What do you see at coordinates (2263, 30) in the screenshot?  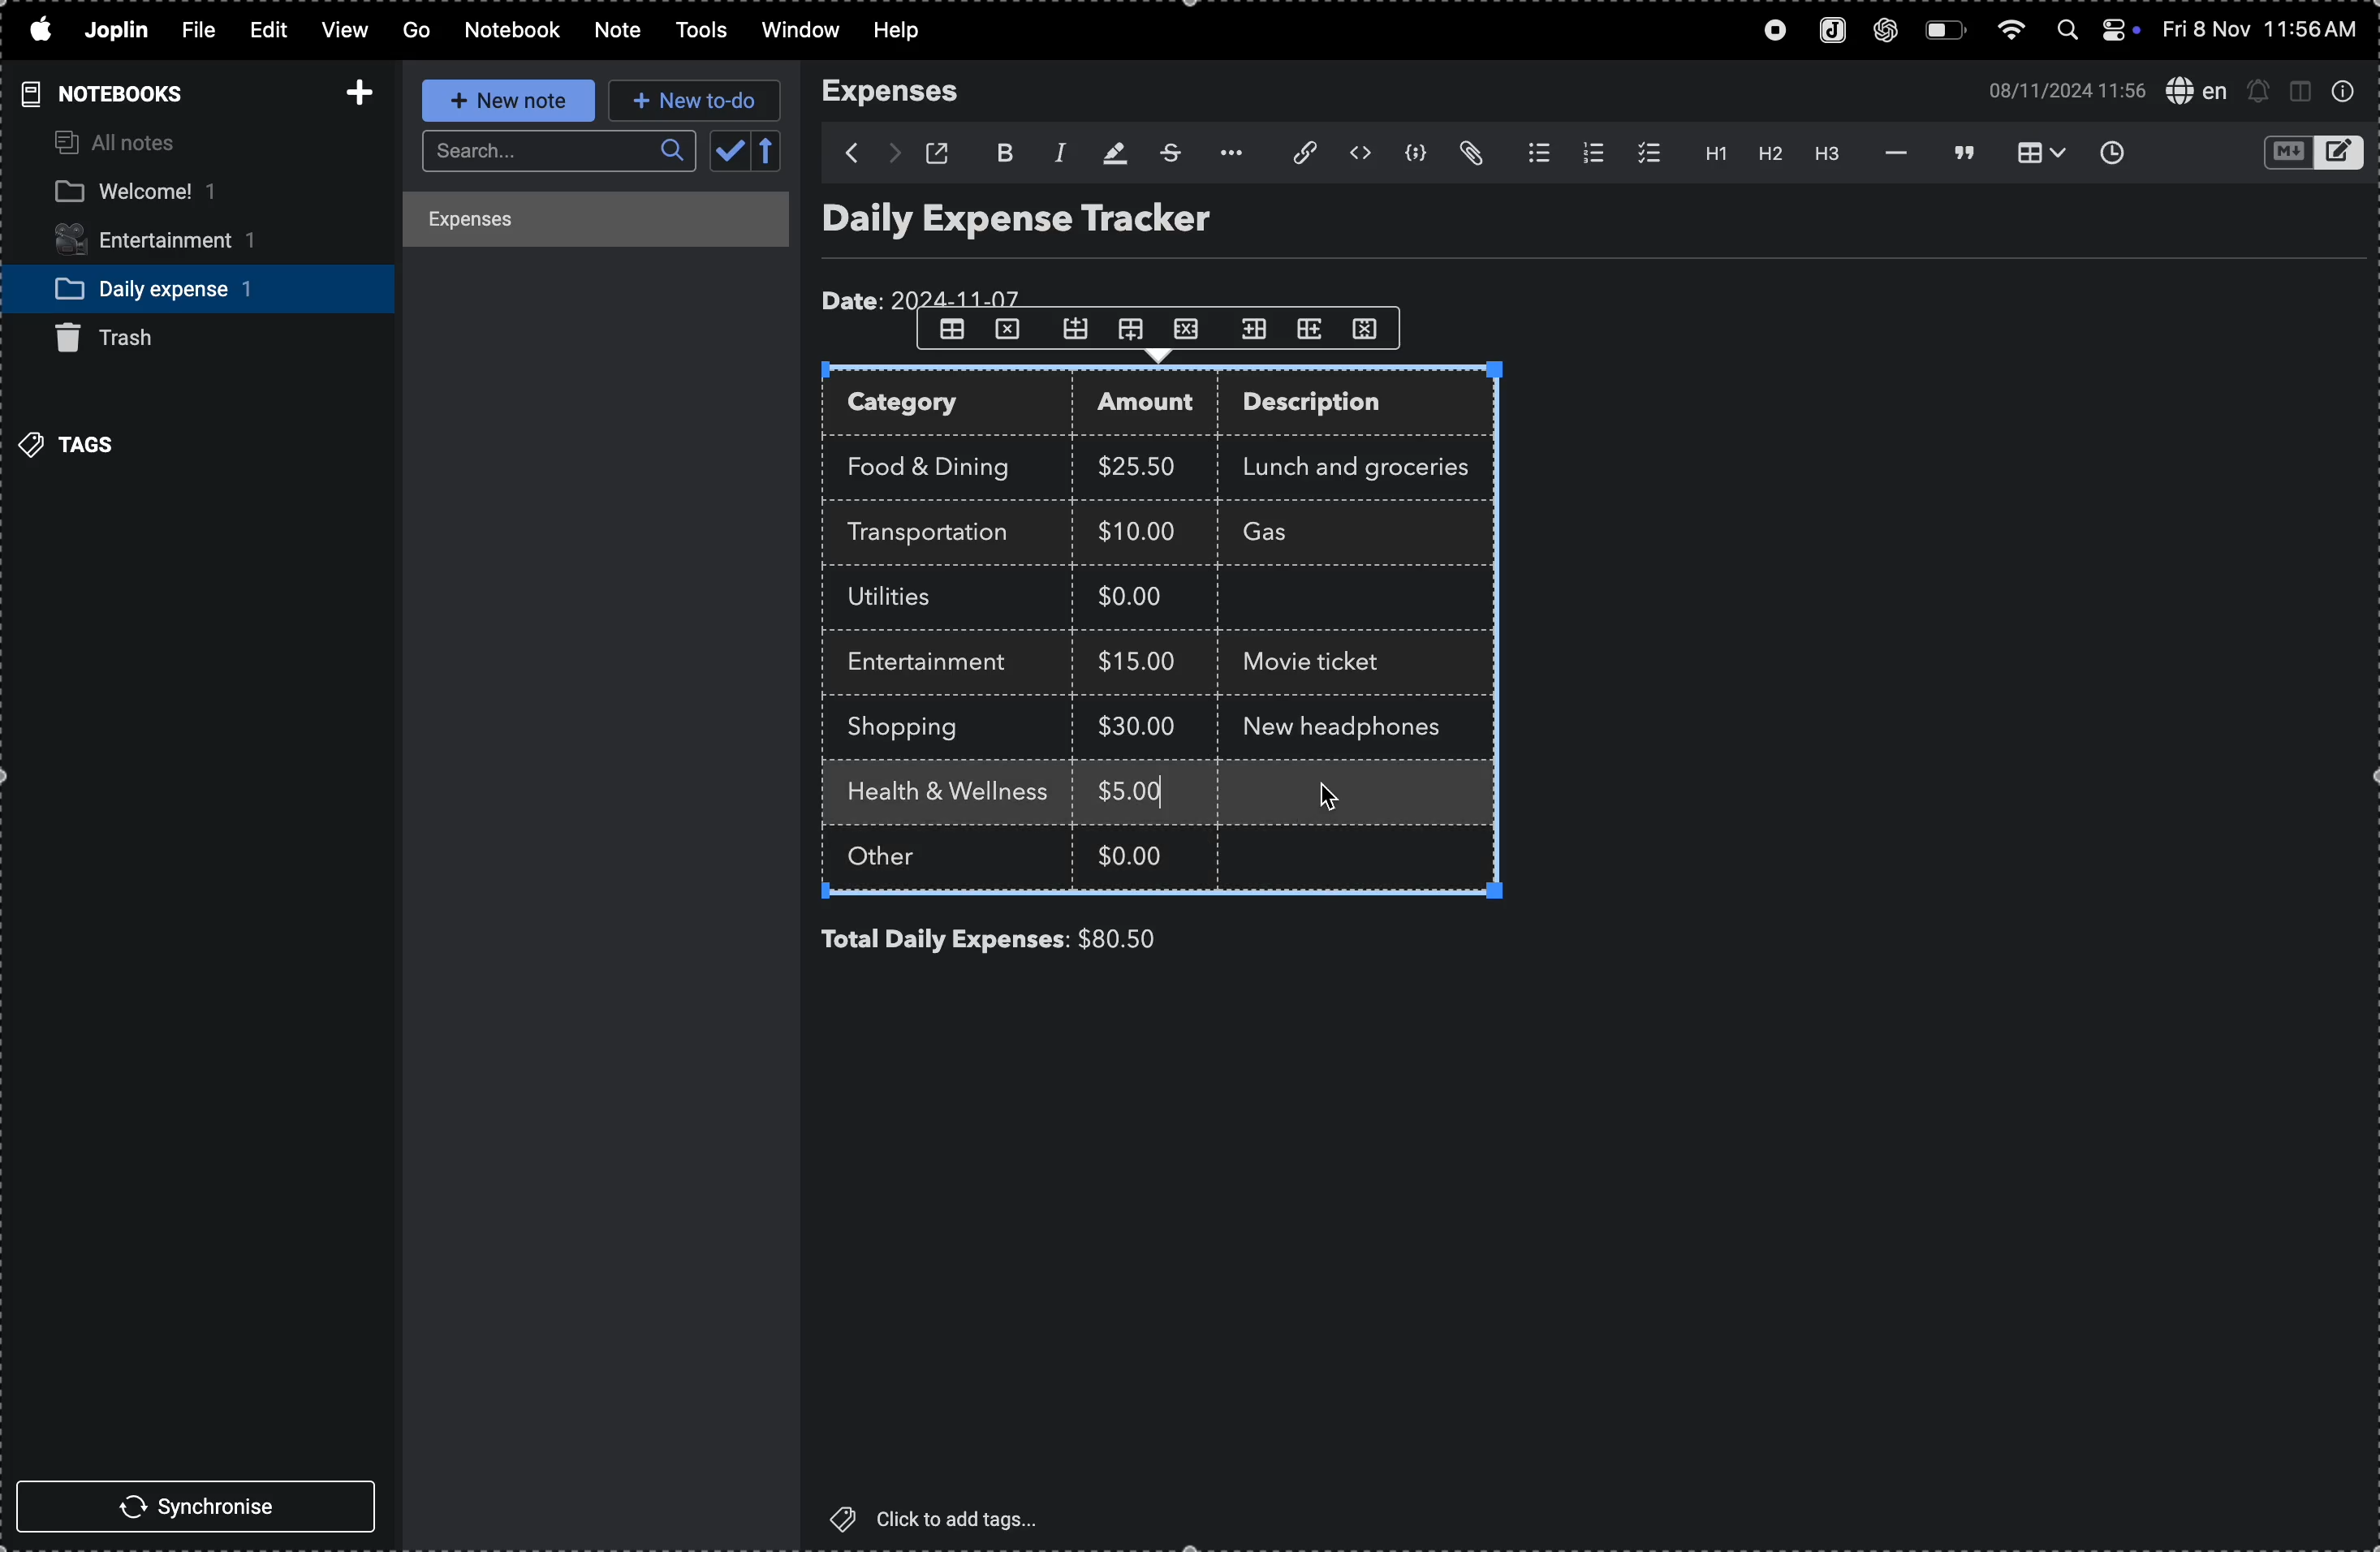 I see `date and time` at bounding box center [2263, 30].